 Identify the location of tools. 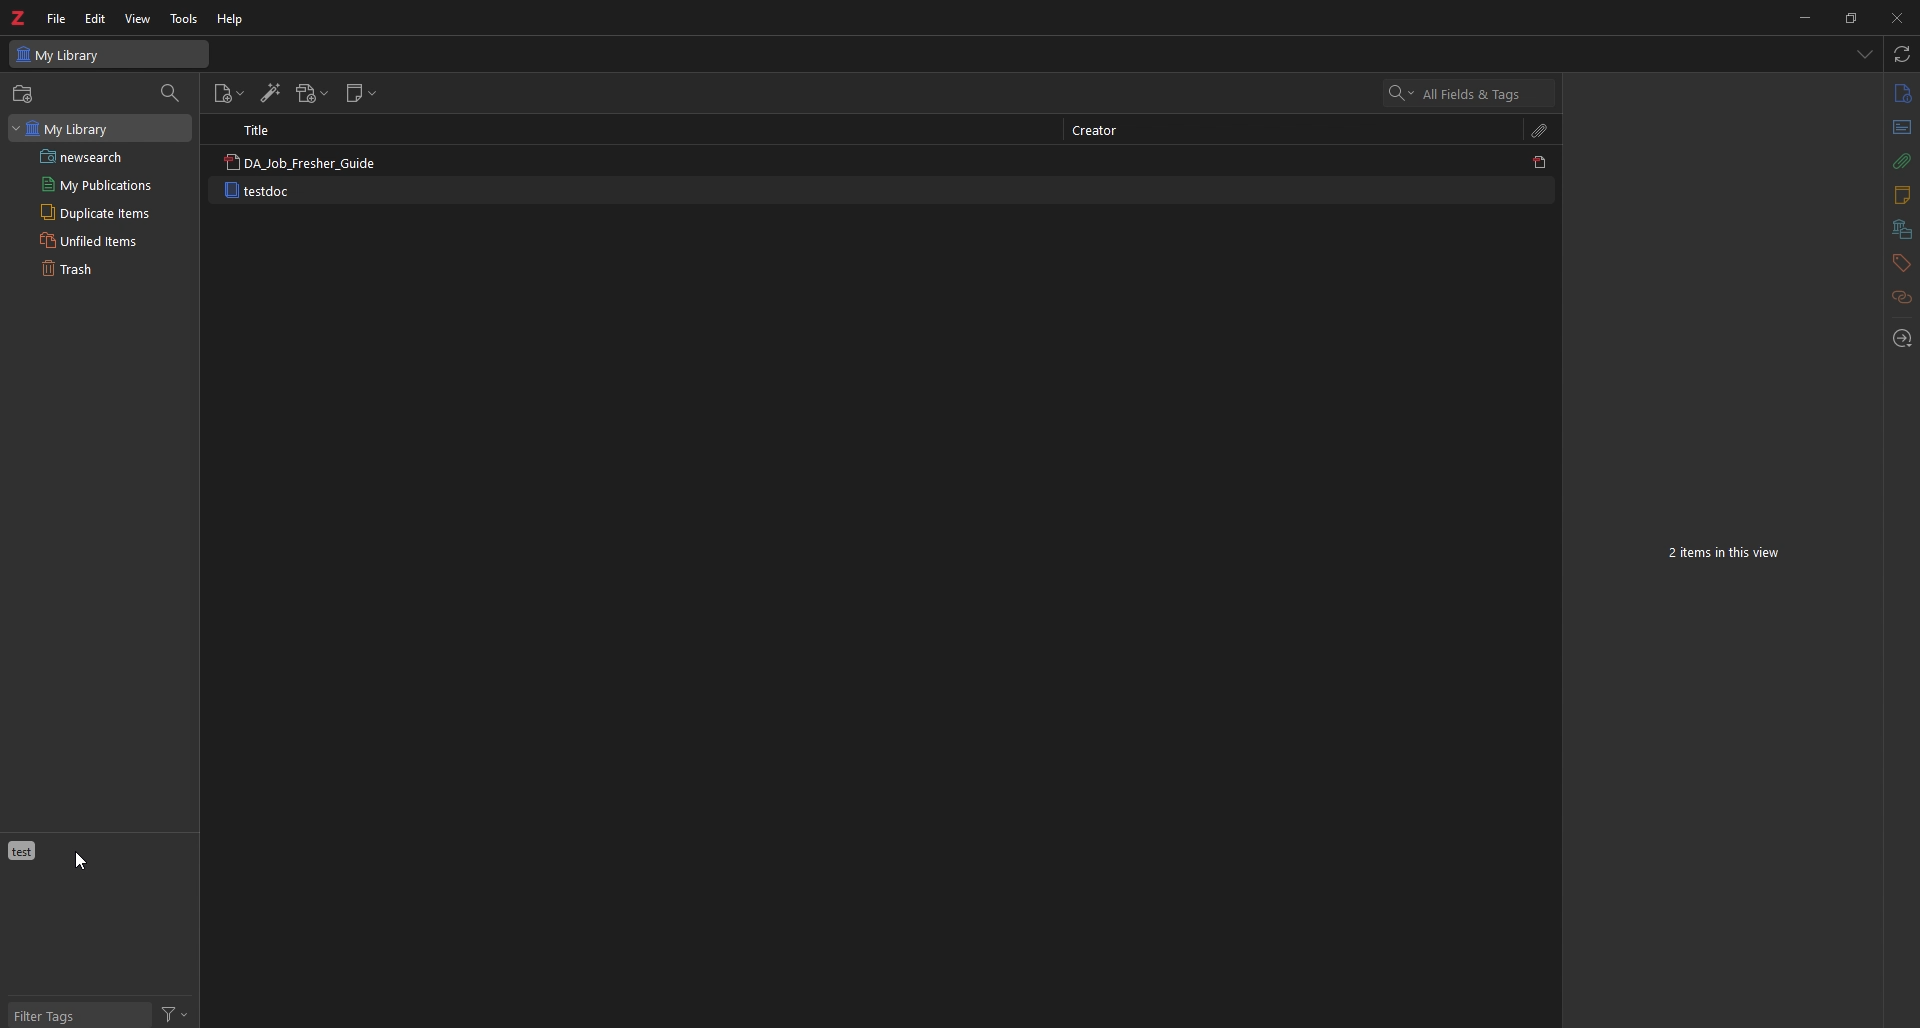
(183, 19).